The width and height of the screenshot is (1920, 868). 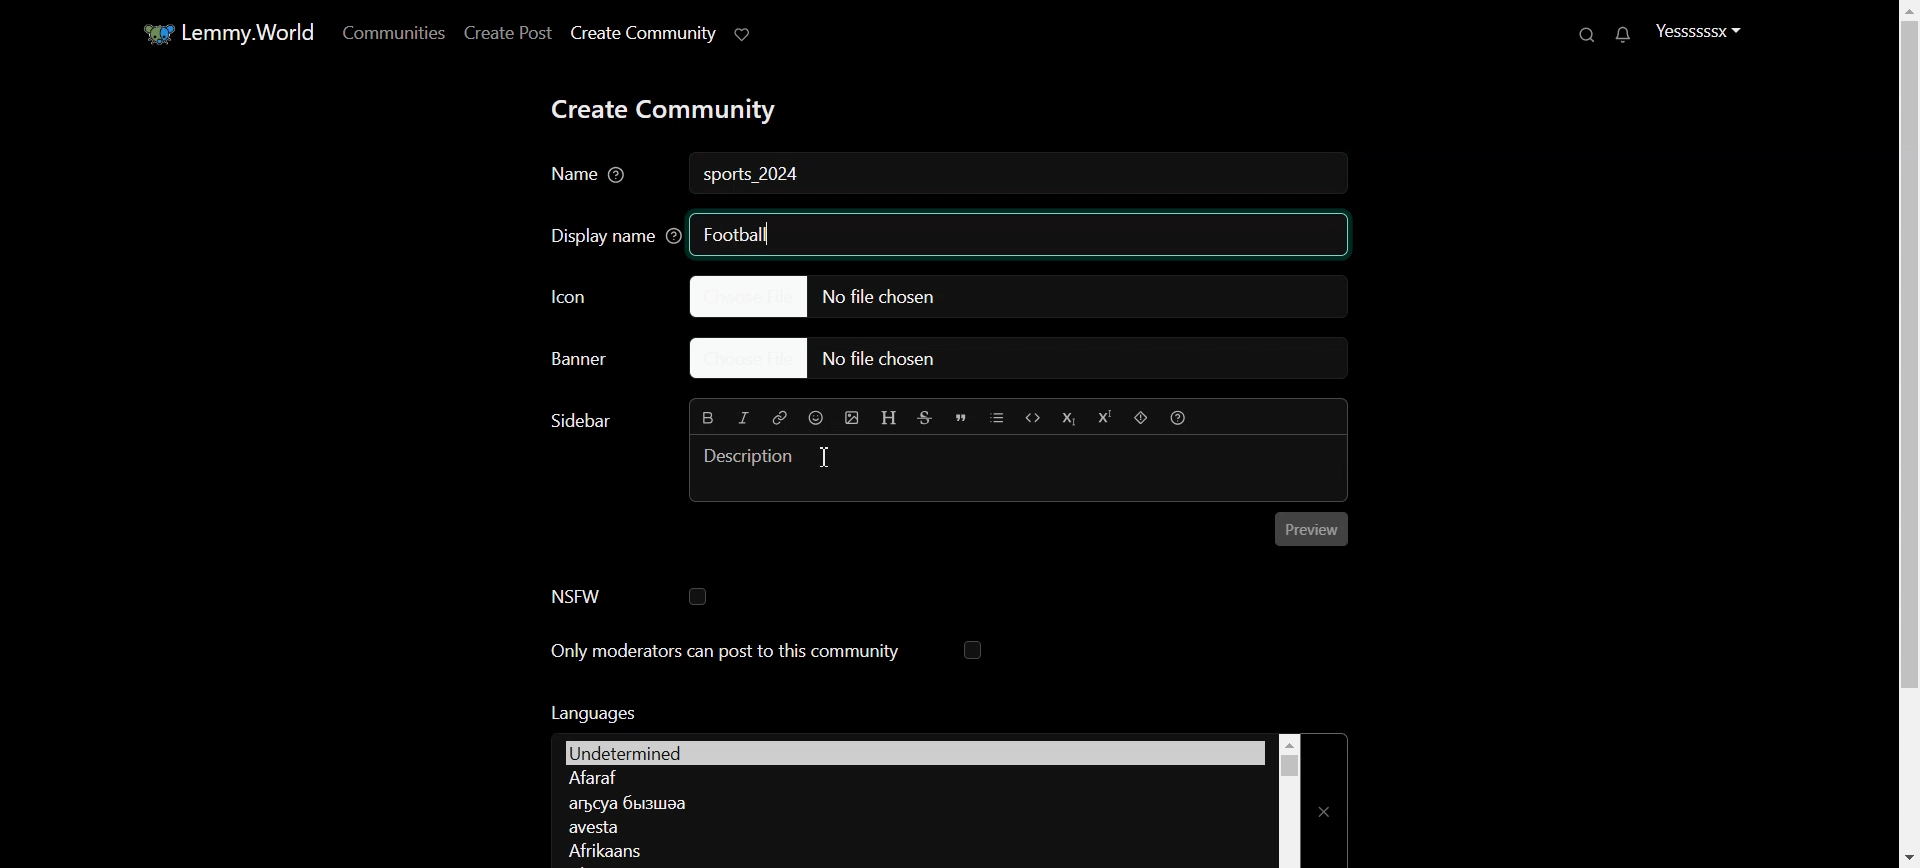 What do you see at coordinates (908, 802) in the screenshot?
I see `Language` at bounding box center [908, 802].